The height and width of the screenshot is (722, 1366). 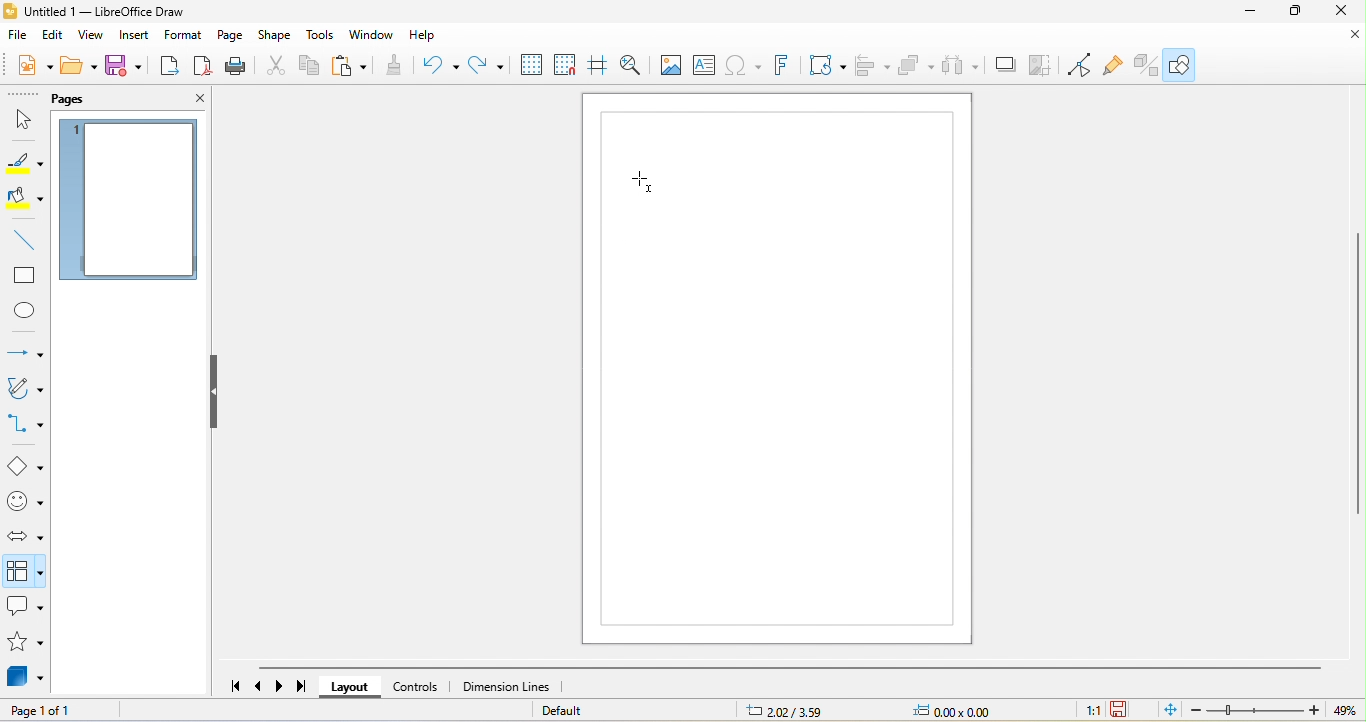 I want to click on undo, so click(x=441, y=66).